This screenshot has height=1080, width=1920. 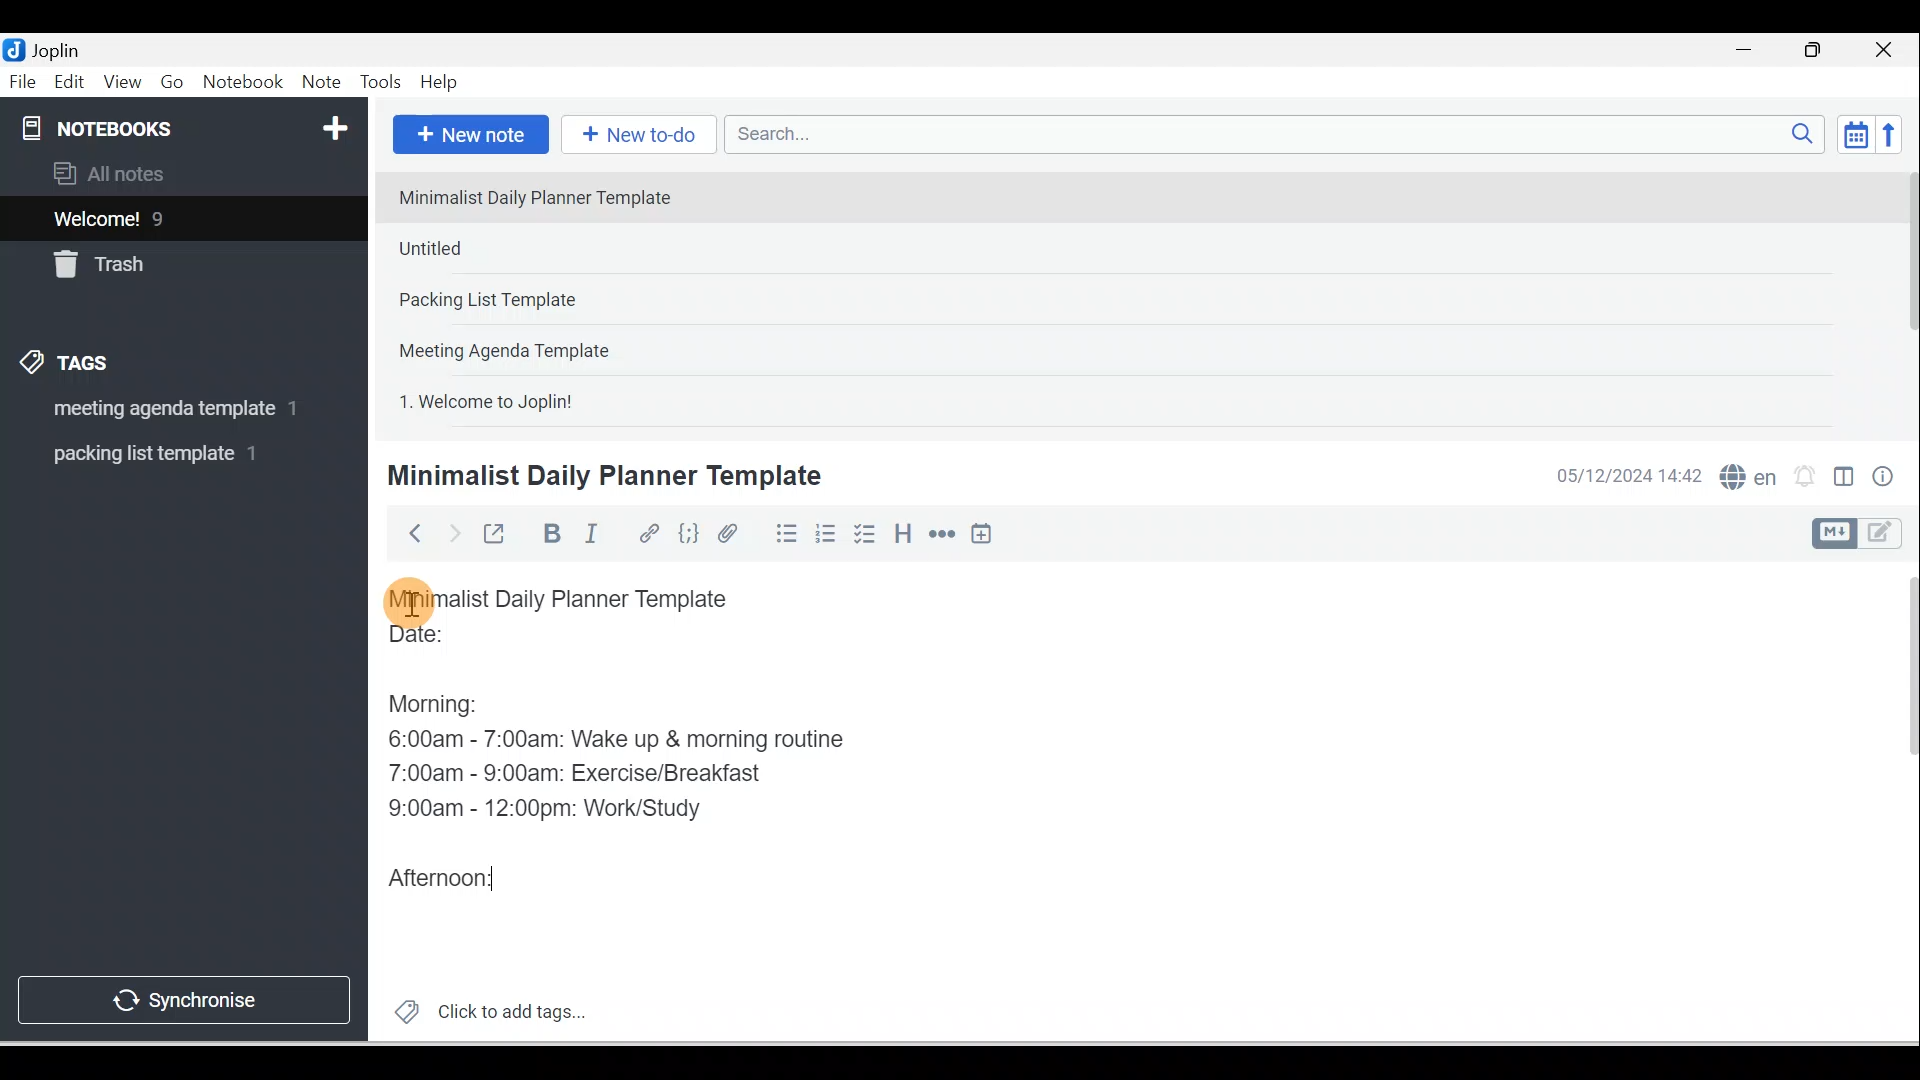 I want to click on Toggle external editing, so click(x=497, y=538).